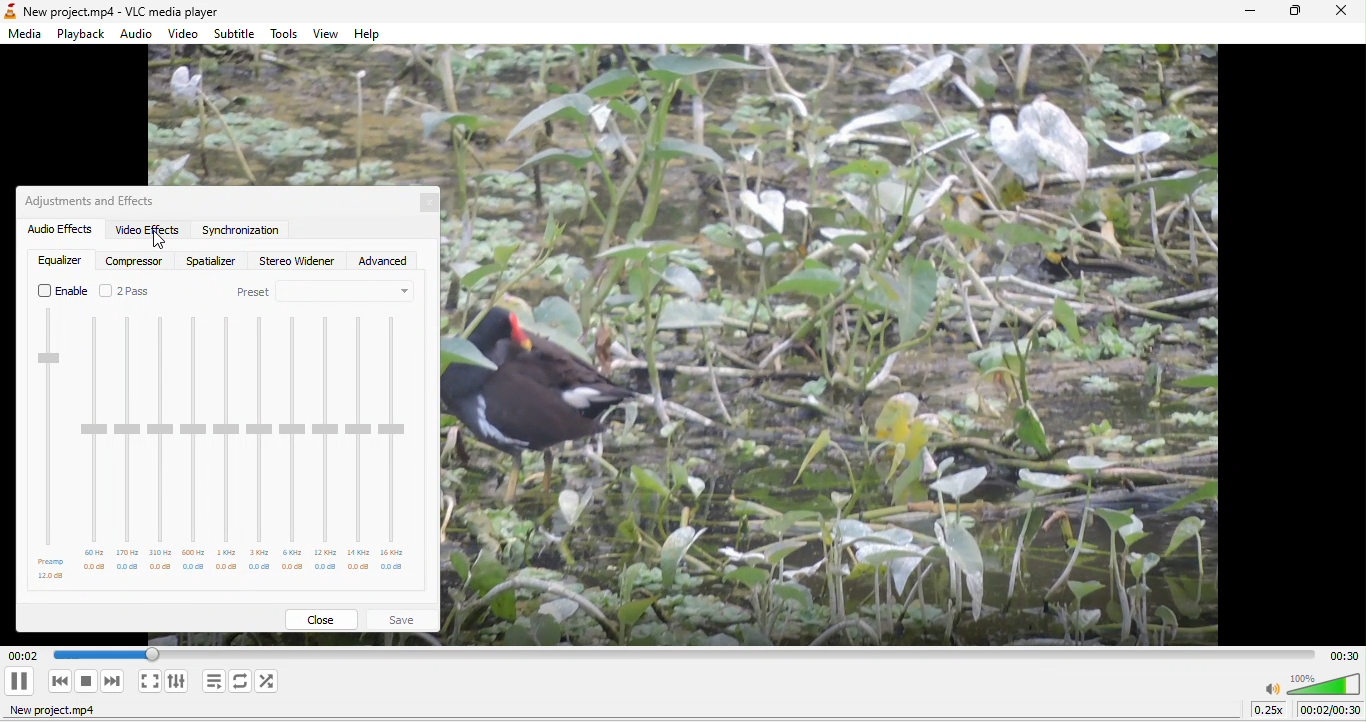 The height and width of the screenshot is (722, 1366). What do you see at coordinates (403, 620) in the screenshot?
I see `save` at bounding box center [403, 620].